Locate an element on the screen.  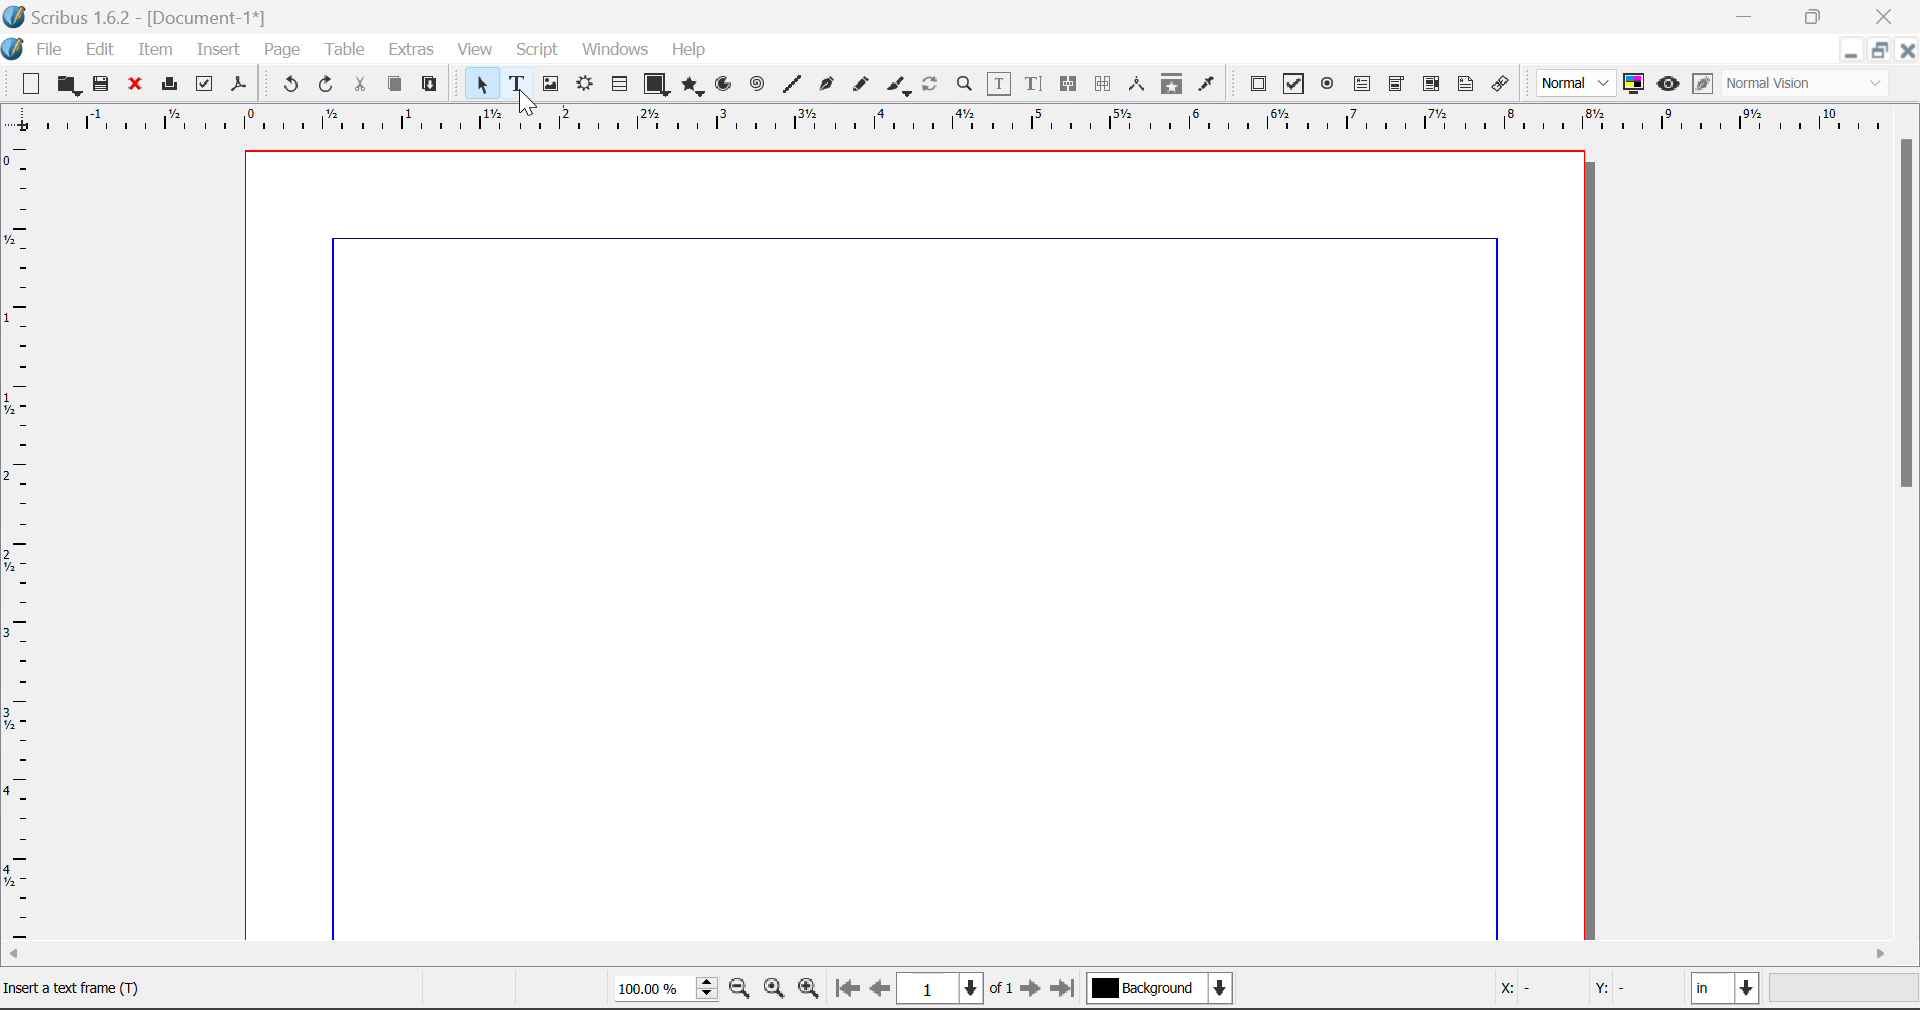
Redo is located at coordinates (330, 85).